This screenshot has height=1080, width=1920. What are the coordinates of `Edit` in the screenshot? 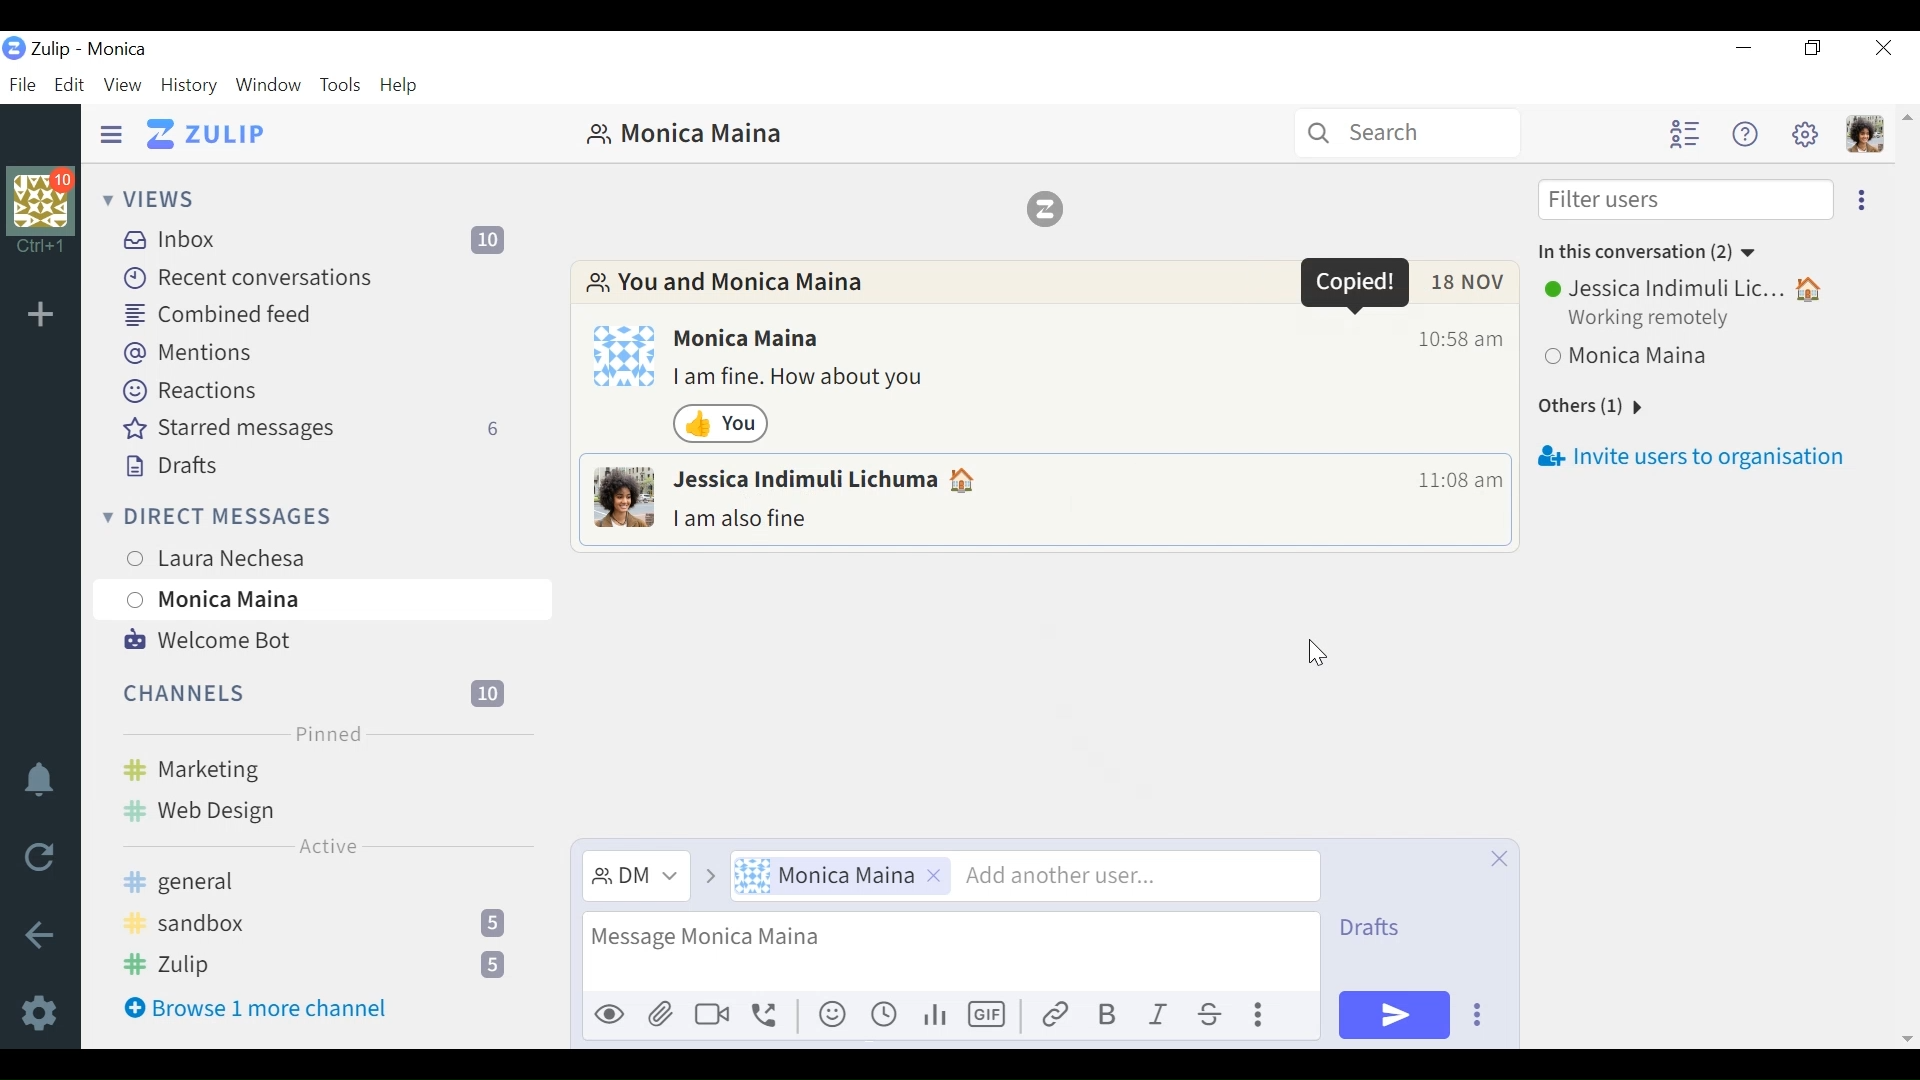 It's located at (70, 85).